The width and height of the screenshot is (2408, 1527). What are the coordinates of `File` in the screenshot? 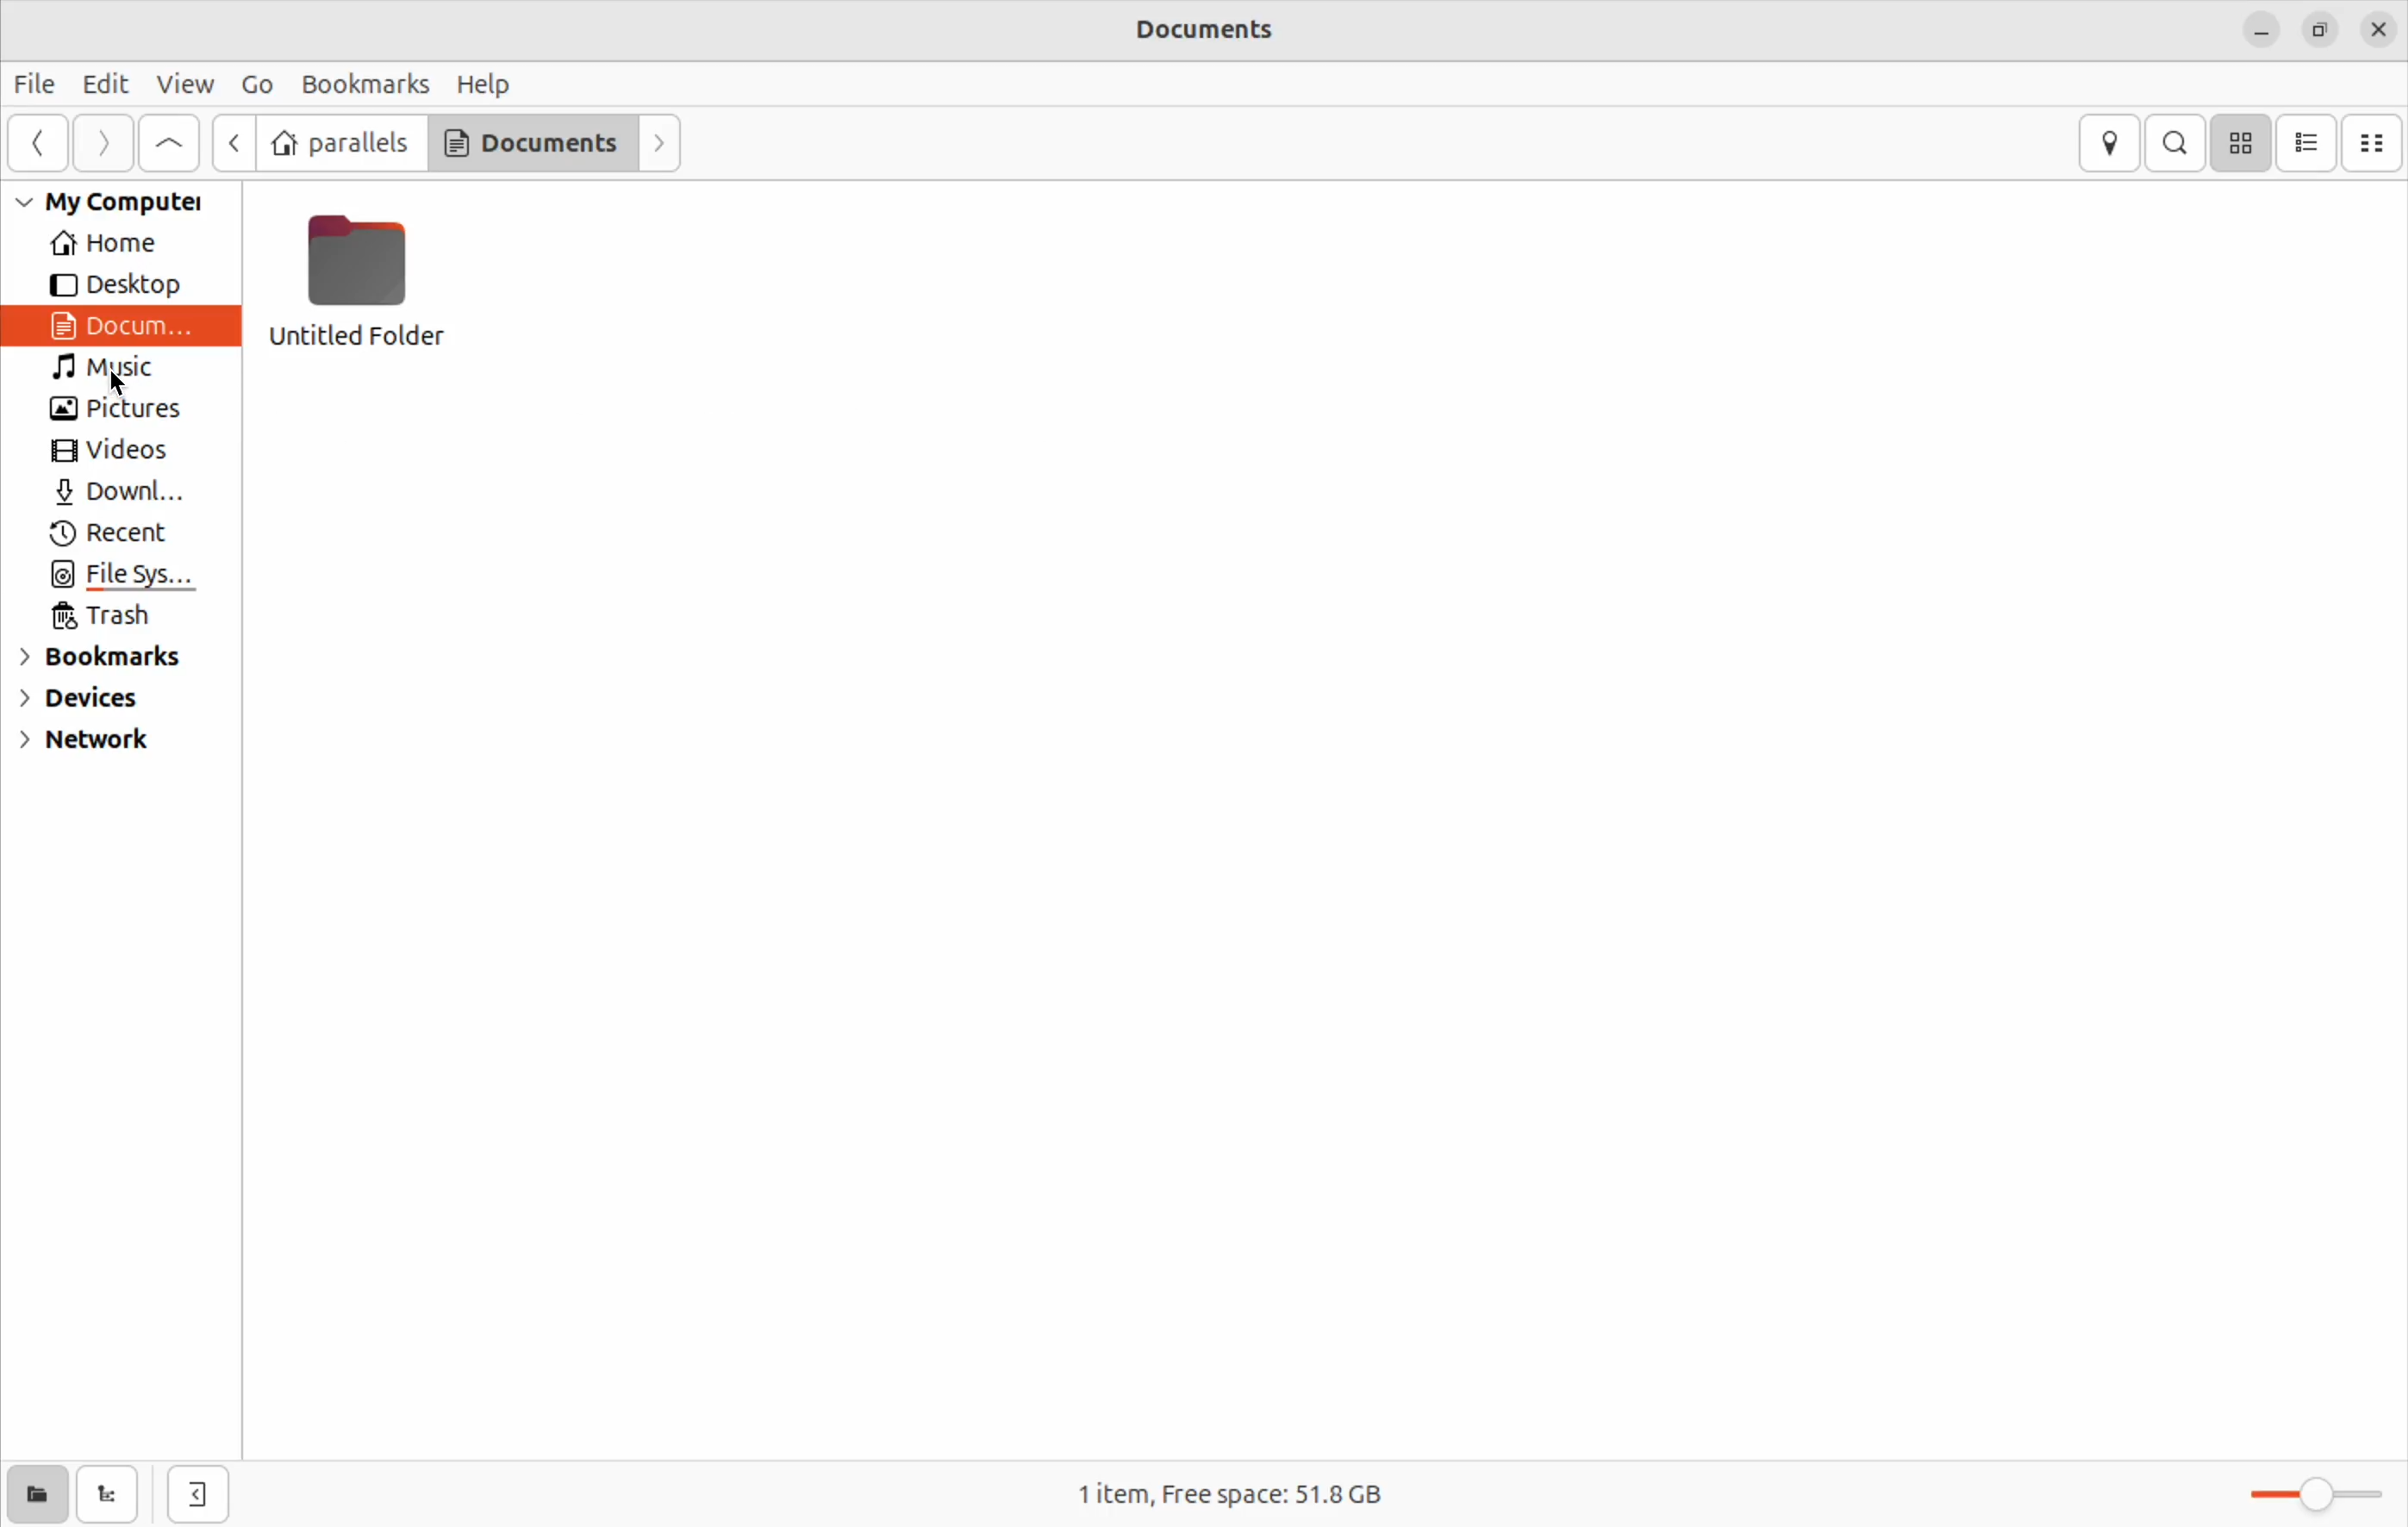 It's located at (34, 87).